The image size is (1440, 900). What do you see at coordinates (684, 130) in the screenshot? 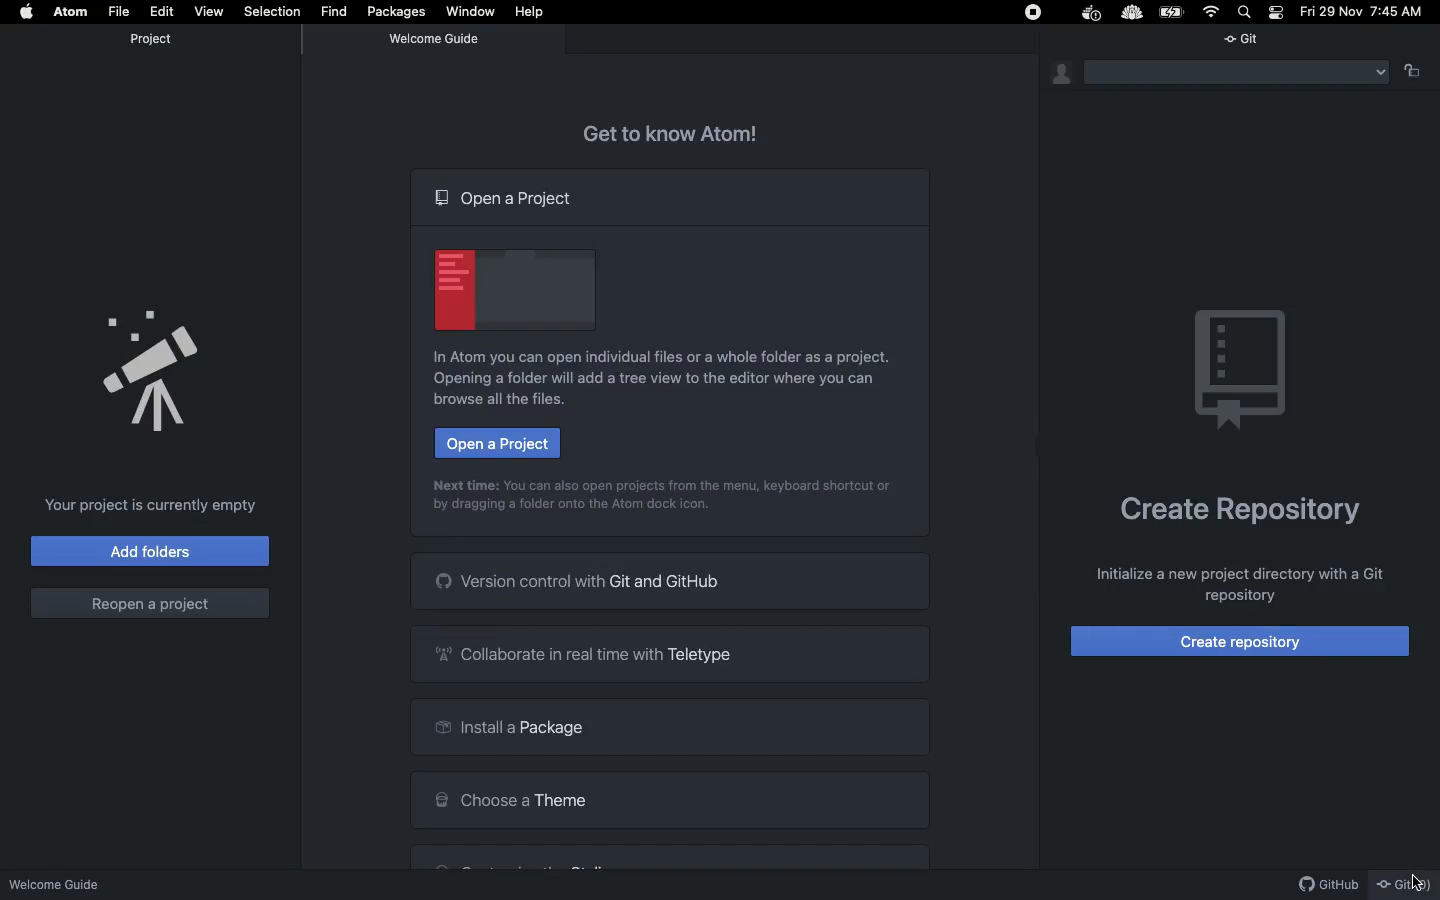
I see `Get to know Atom!` at bounding box center [684, 130].